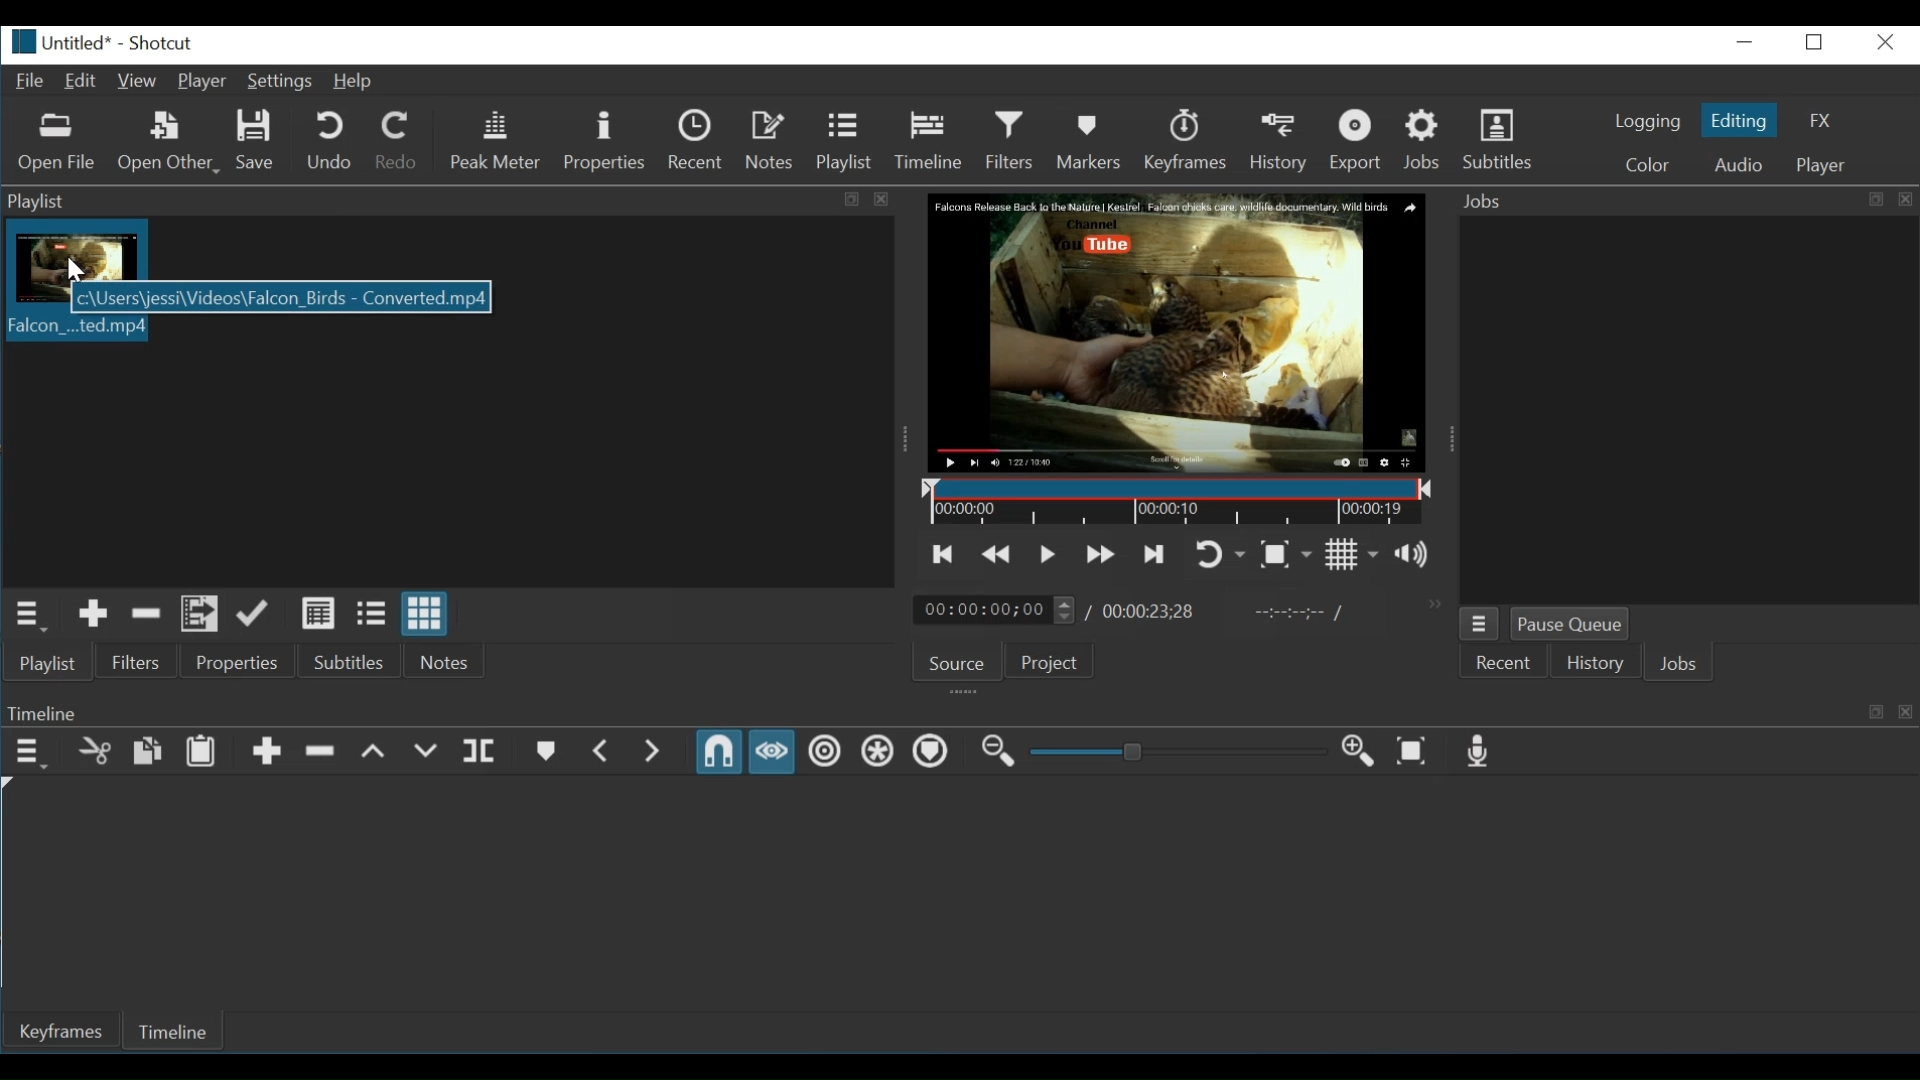 This screenshot has width=1920, height=1080. I want to click on Scrub while dragging, so click(772, 752).